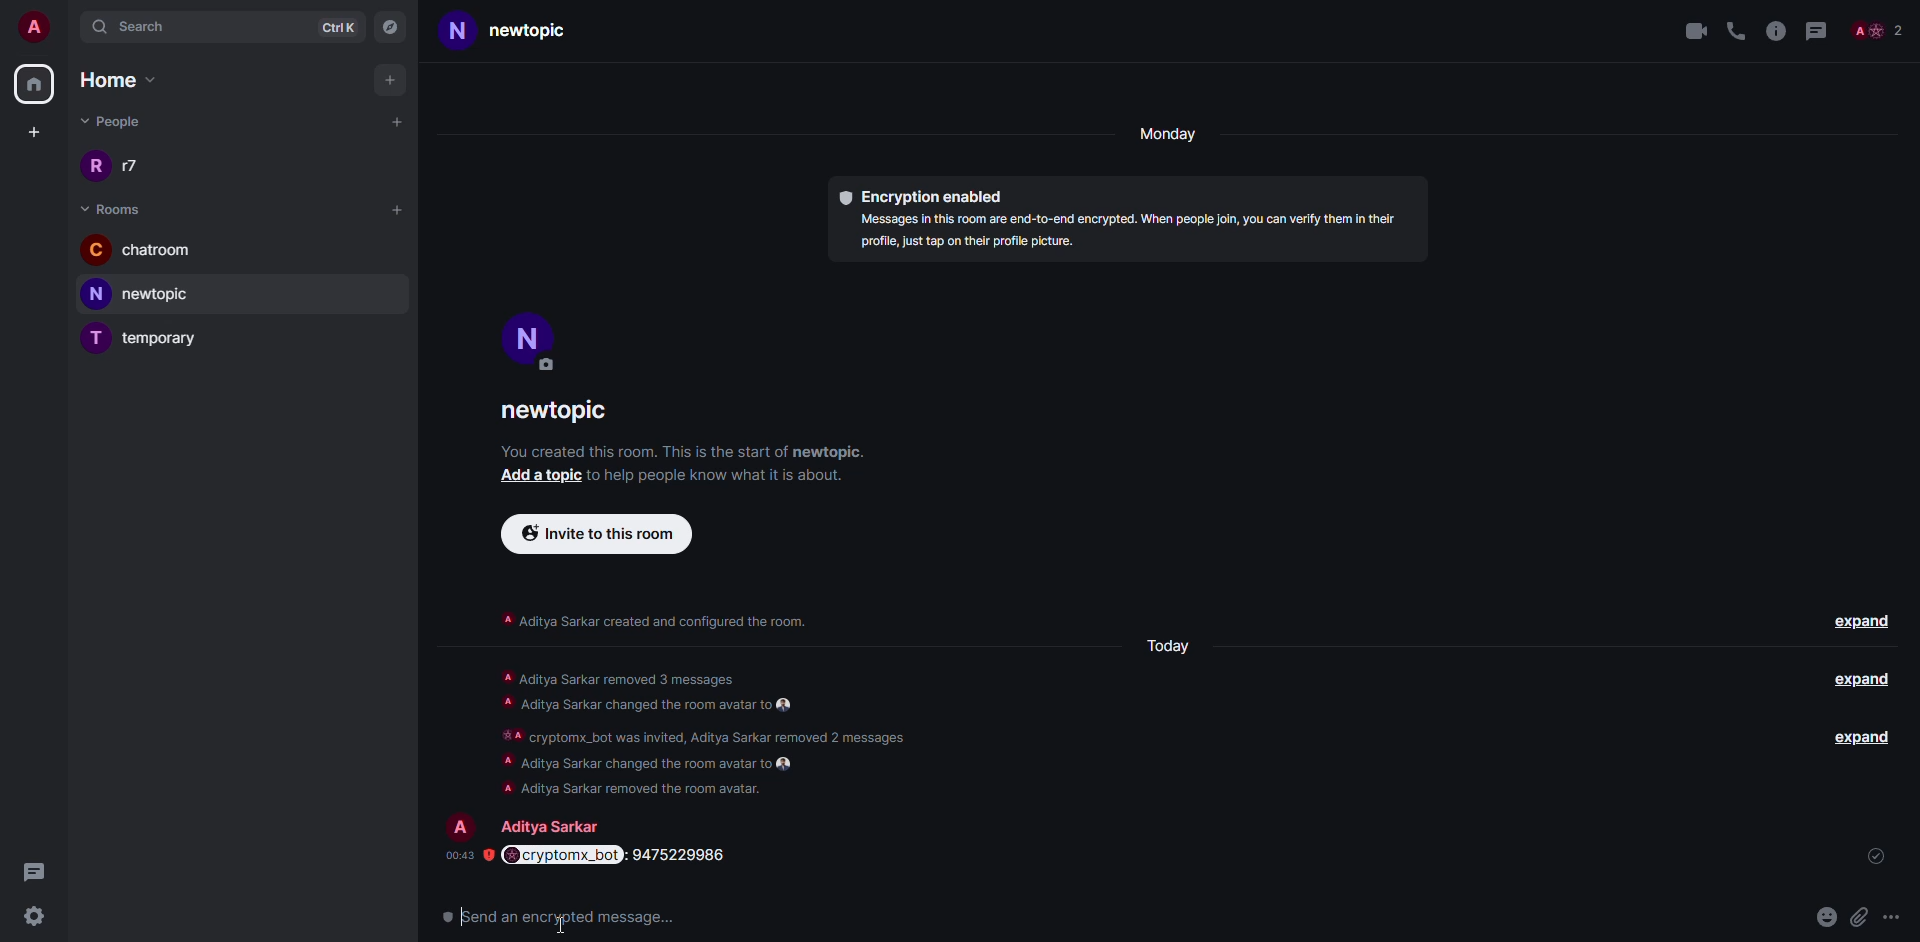  What do you see at coordinates (457, 819) in the screenshot?
I see `profile` at bounding box center [457, 819].